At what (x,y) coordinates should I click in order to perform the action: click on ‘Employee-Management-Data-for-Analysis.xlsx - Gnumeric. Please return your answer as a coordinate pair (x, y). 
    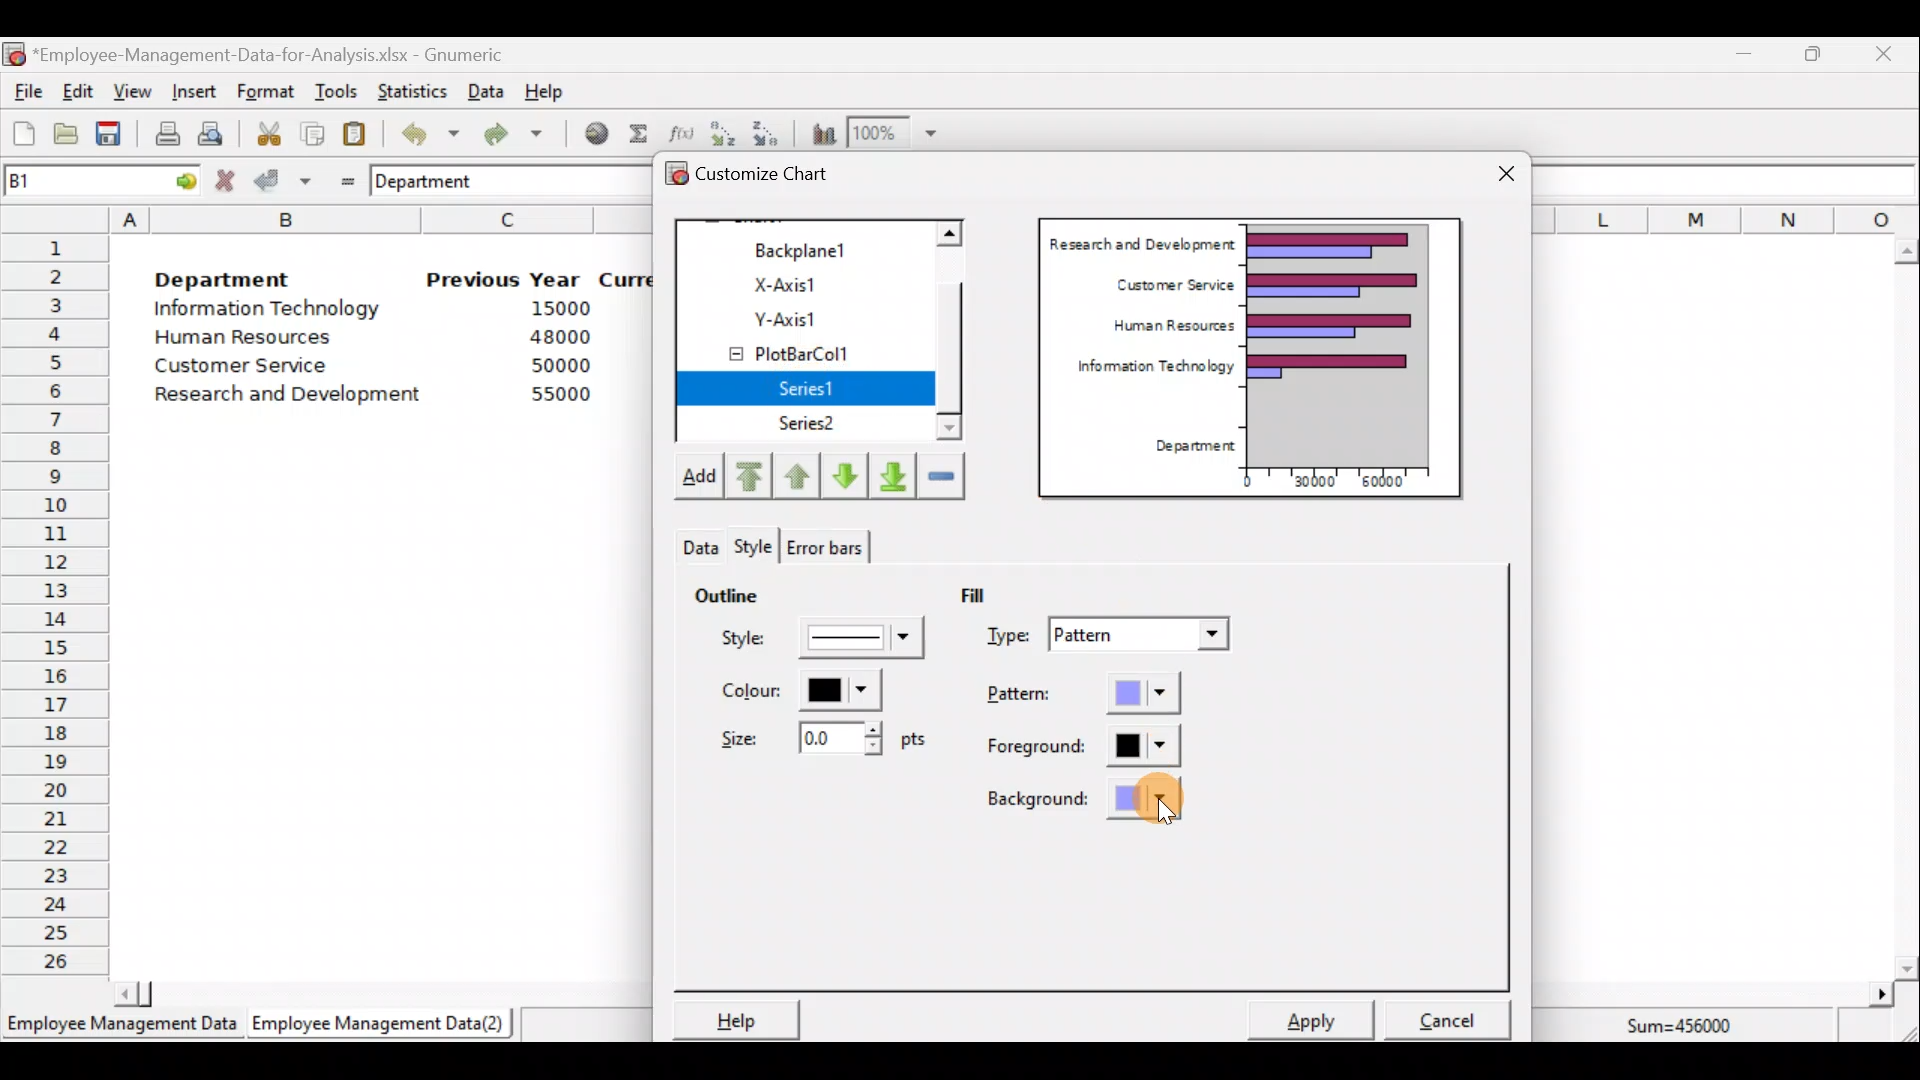
    Looking at the image, I should click on (274, 53).